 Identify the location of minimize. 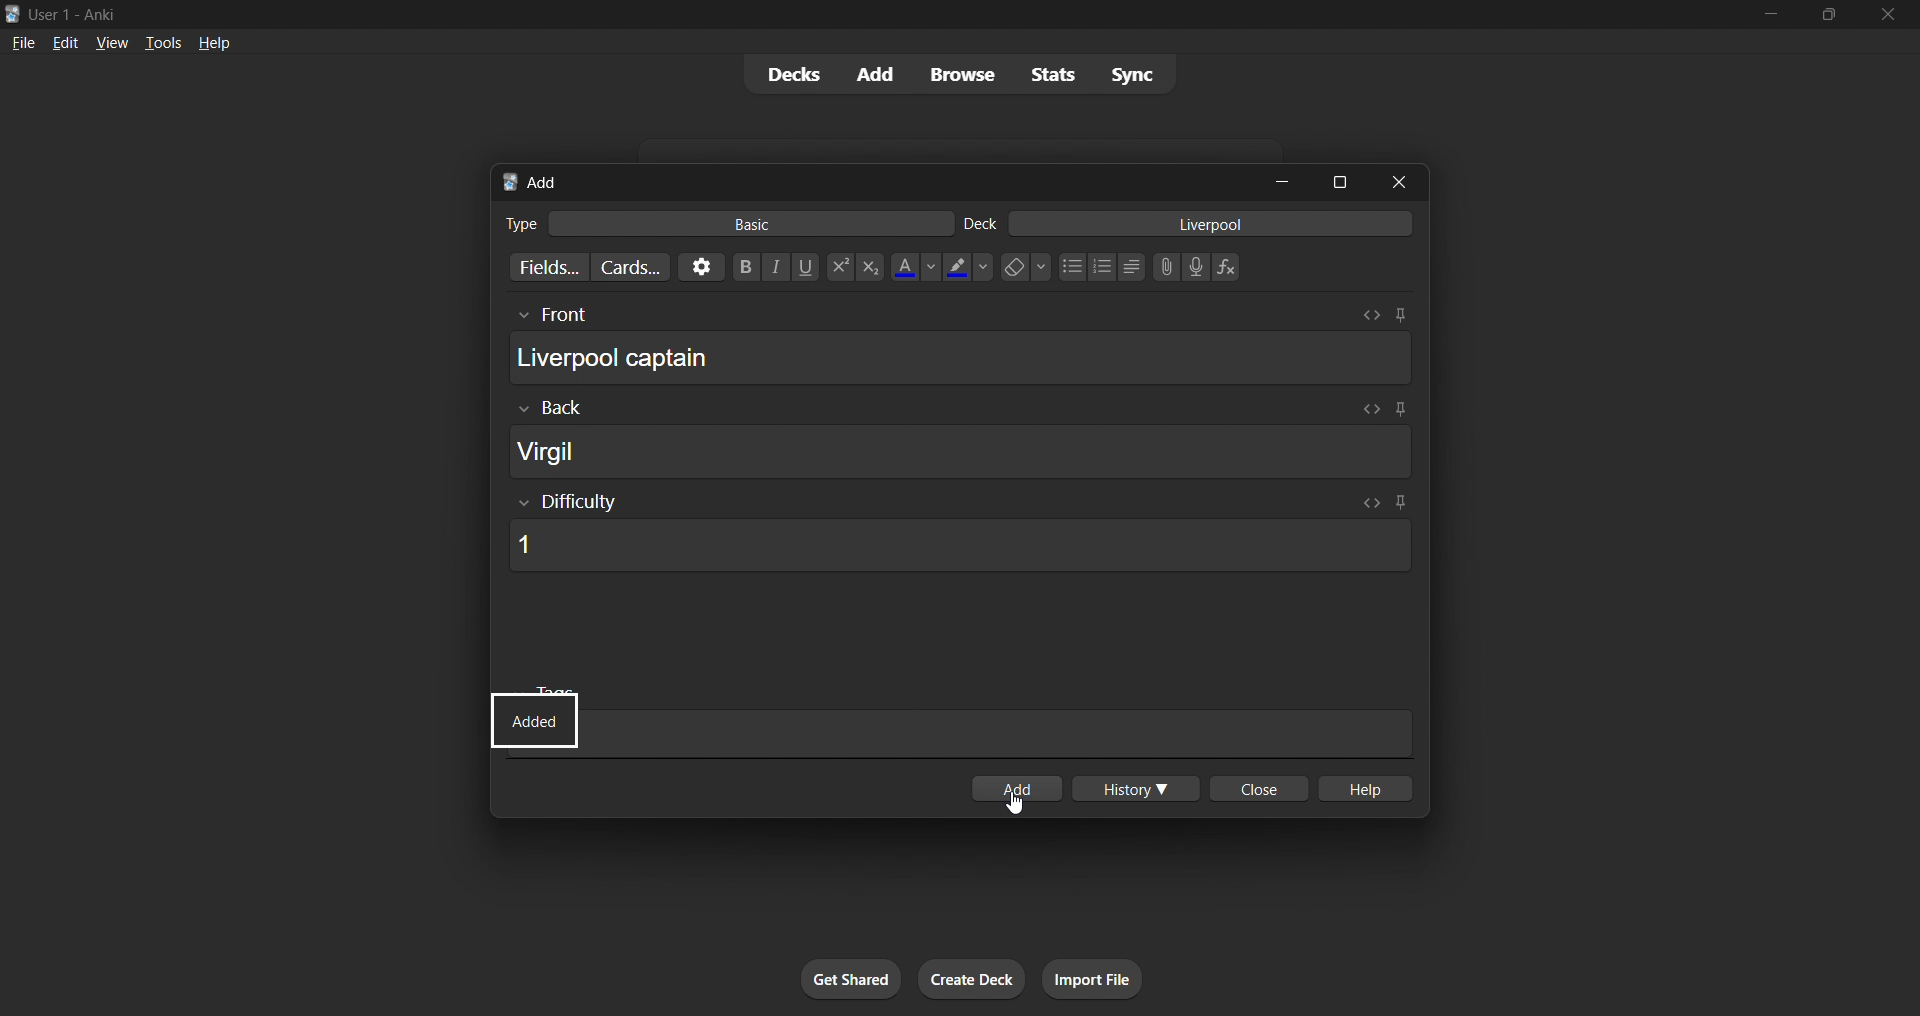
(1282, 181).